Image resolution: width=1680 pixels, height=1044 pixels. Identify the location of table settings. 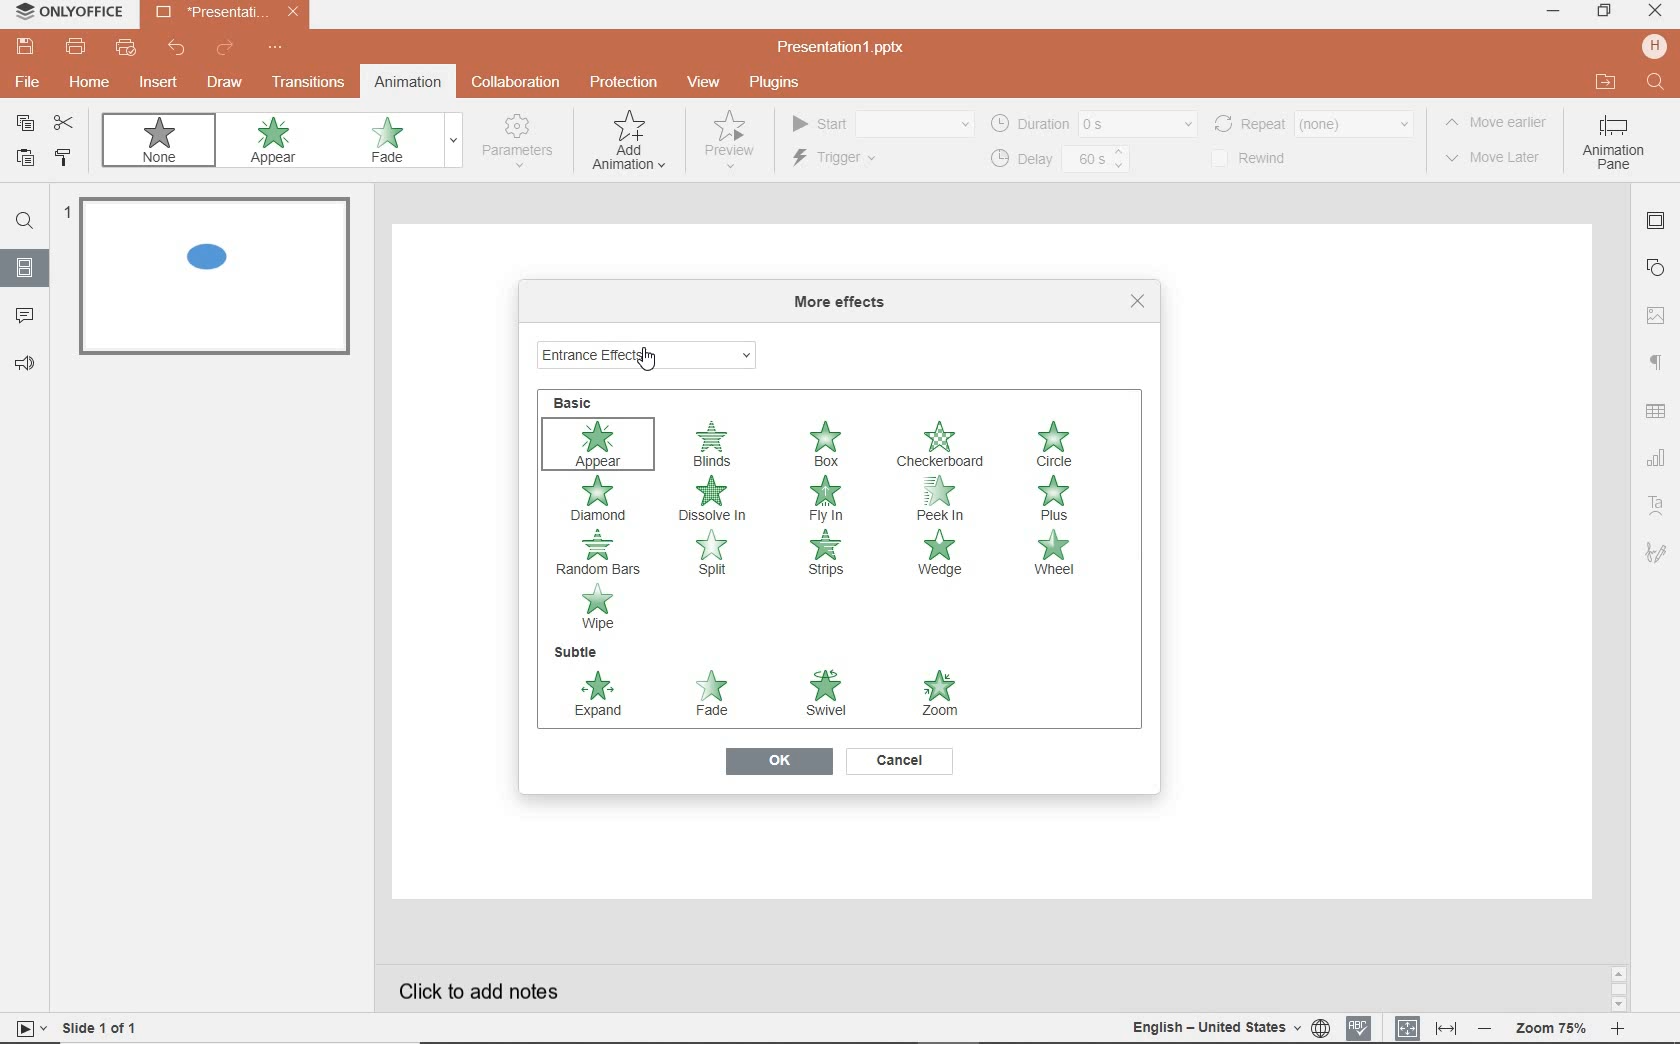
(1658, 413).